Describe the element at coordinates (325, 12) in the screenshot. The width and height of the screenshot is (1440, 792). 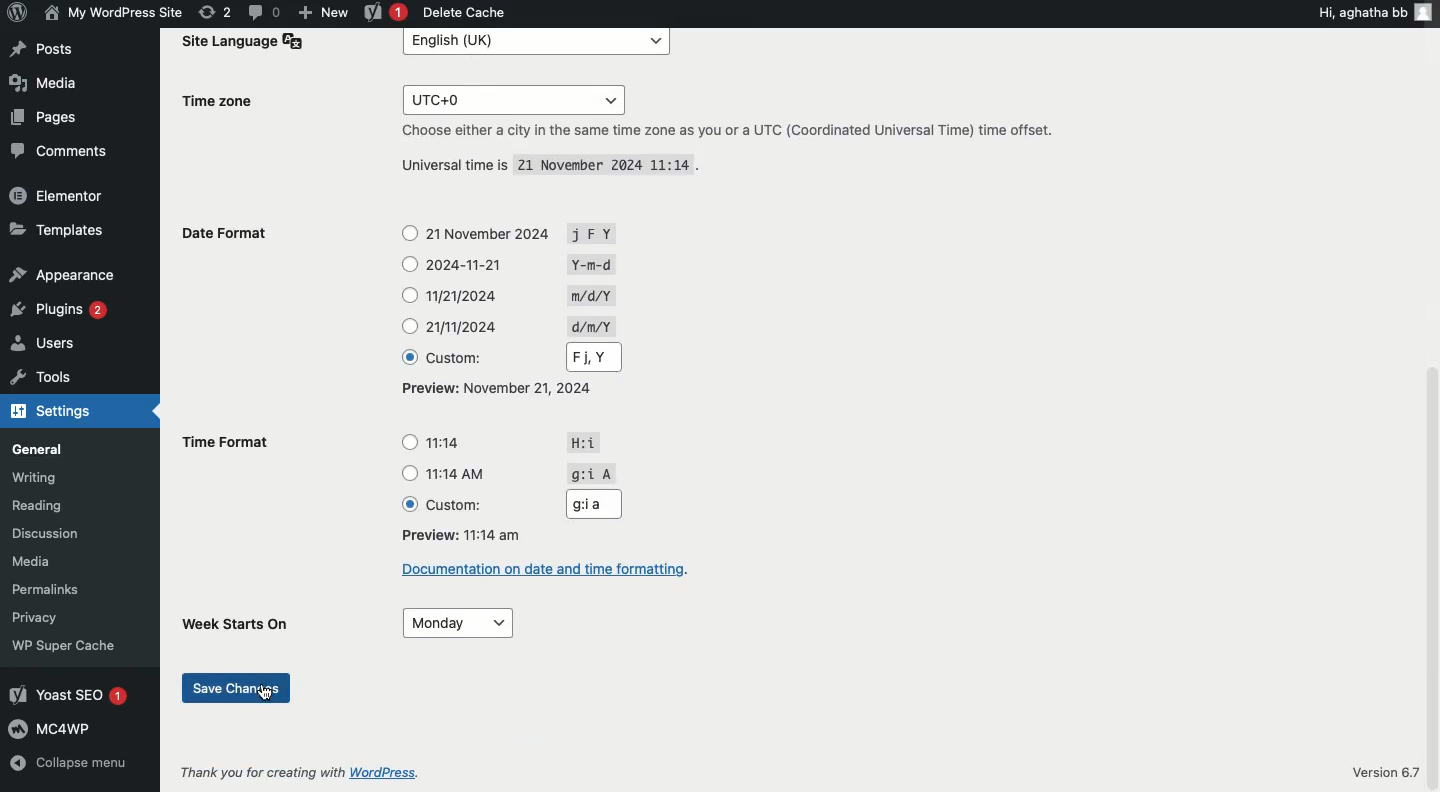
I see `New` at that location.